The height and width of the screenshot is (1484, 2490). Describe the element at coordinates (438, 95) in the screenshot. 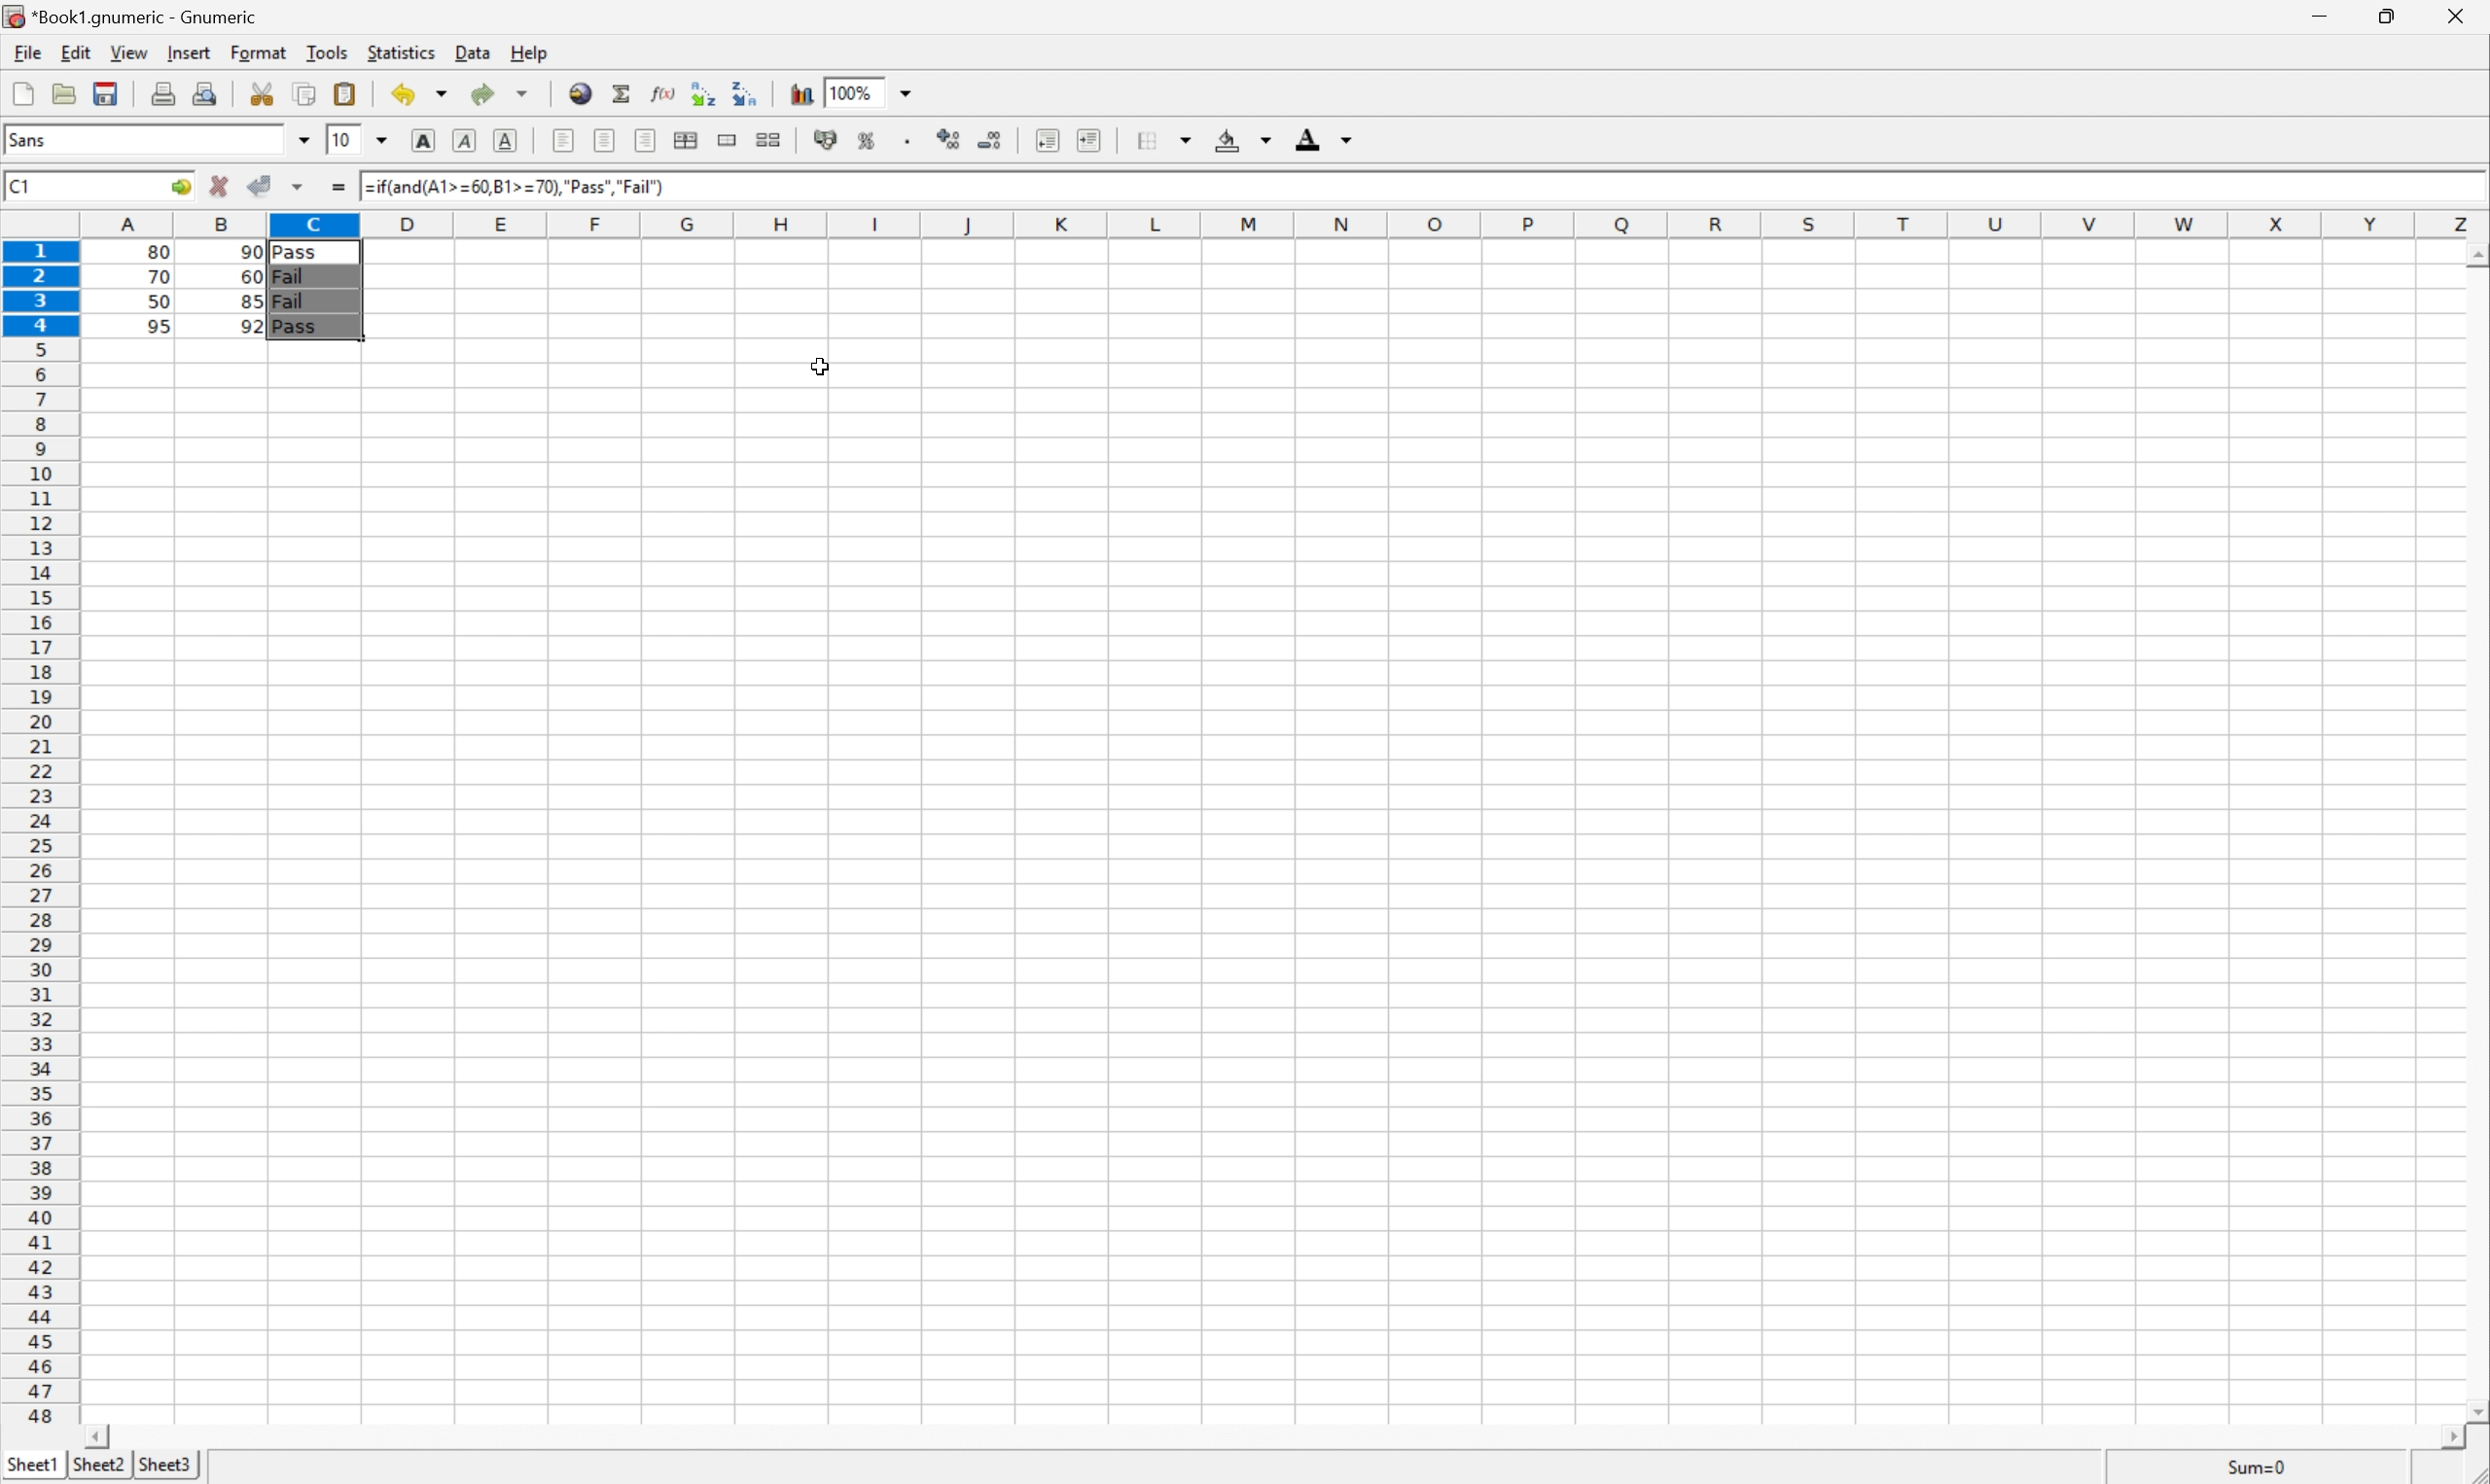

I see `Drop Down` at that location.